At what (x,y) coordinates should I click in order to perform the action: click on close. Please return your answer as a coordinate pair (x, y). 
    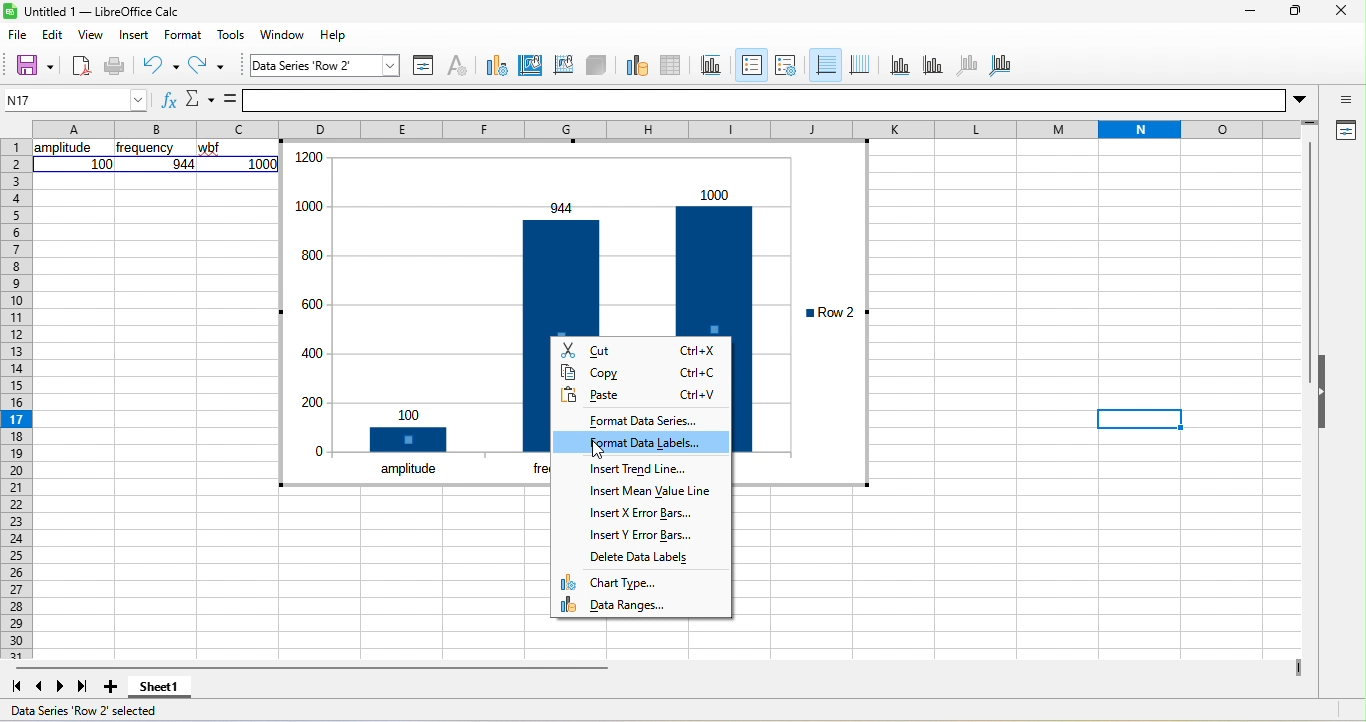
    Looking at the image, I should click on (1337, 13).